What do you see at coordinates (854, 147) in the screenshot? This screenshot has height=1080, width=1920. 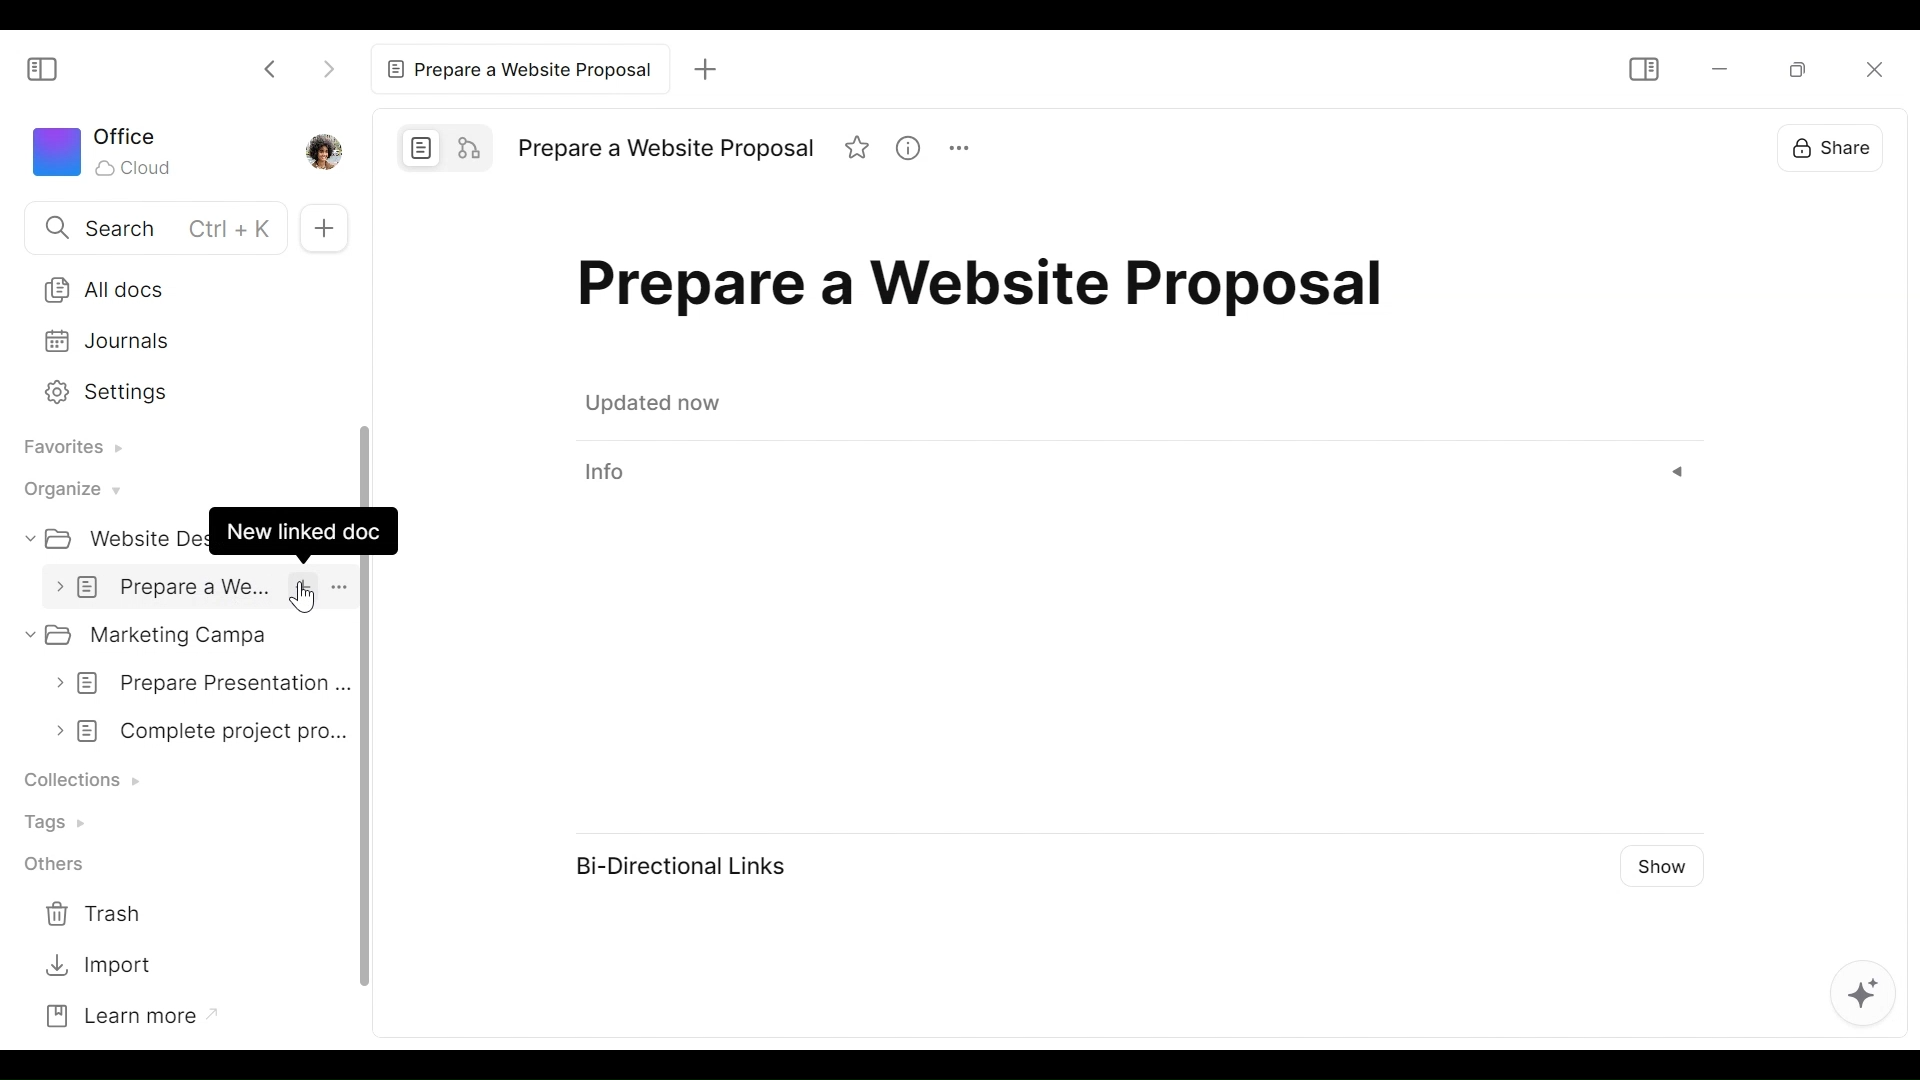 I see `Favorite` at bounding box center [854, 147].